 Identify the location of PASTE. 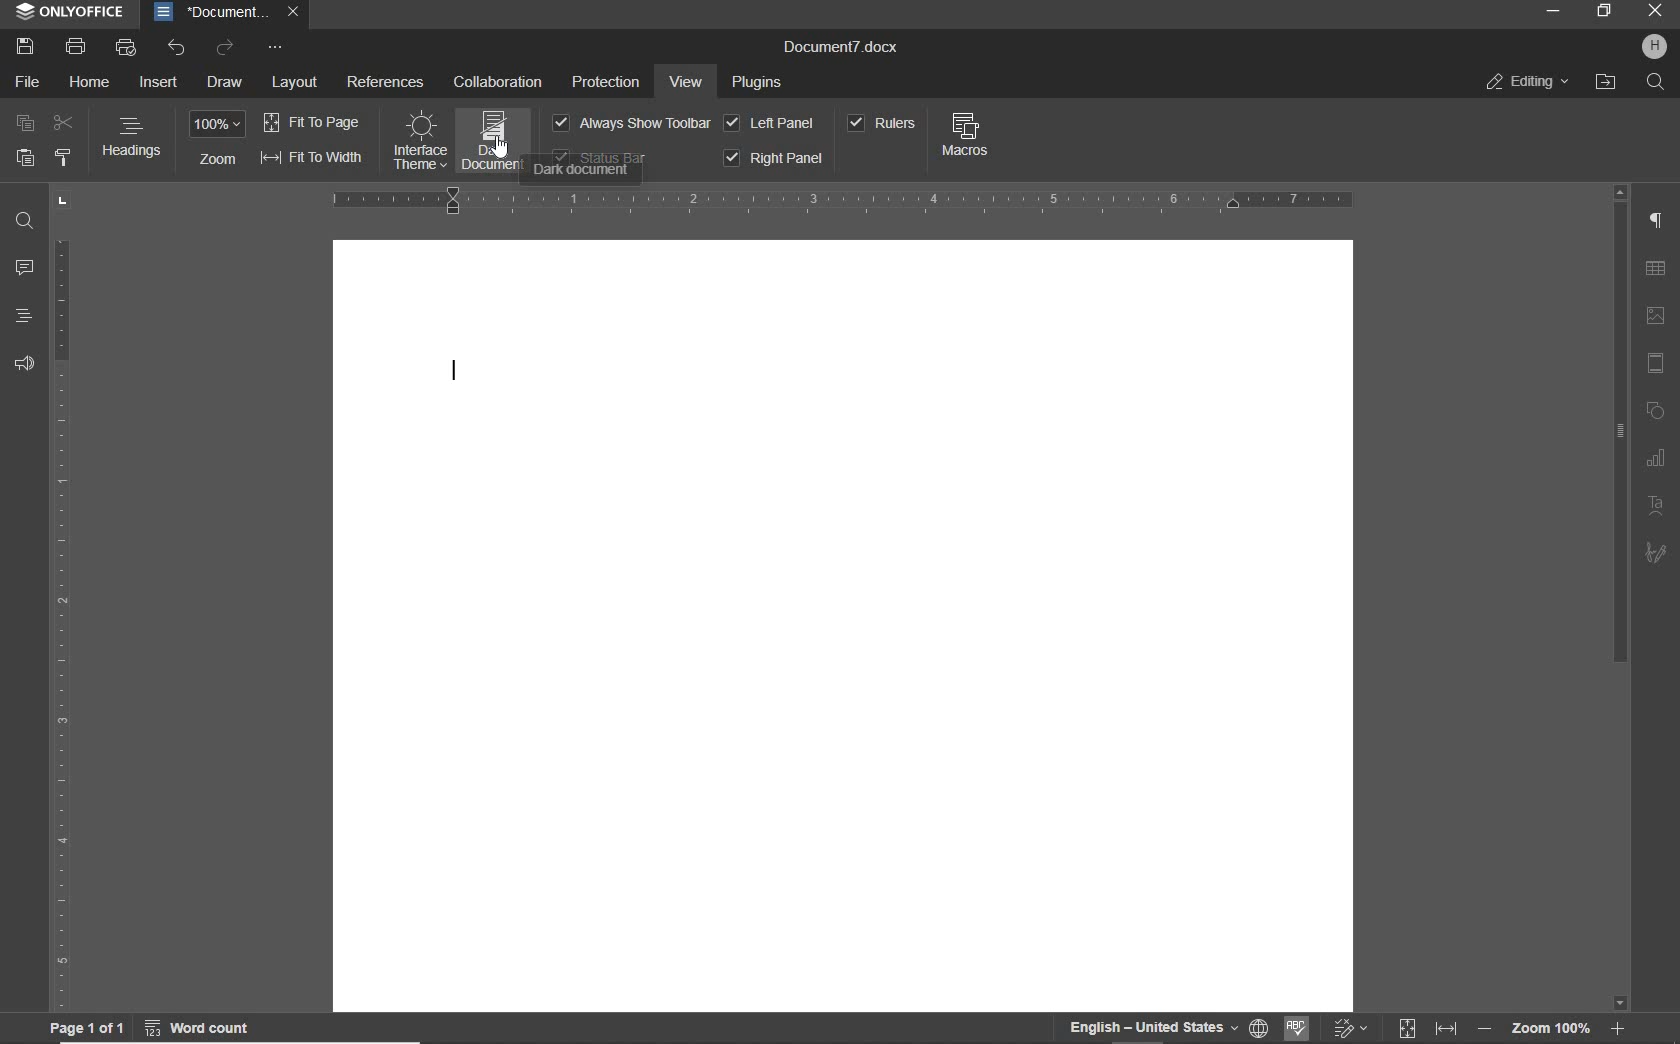
(24, 157).